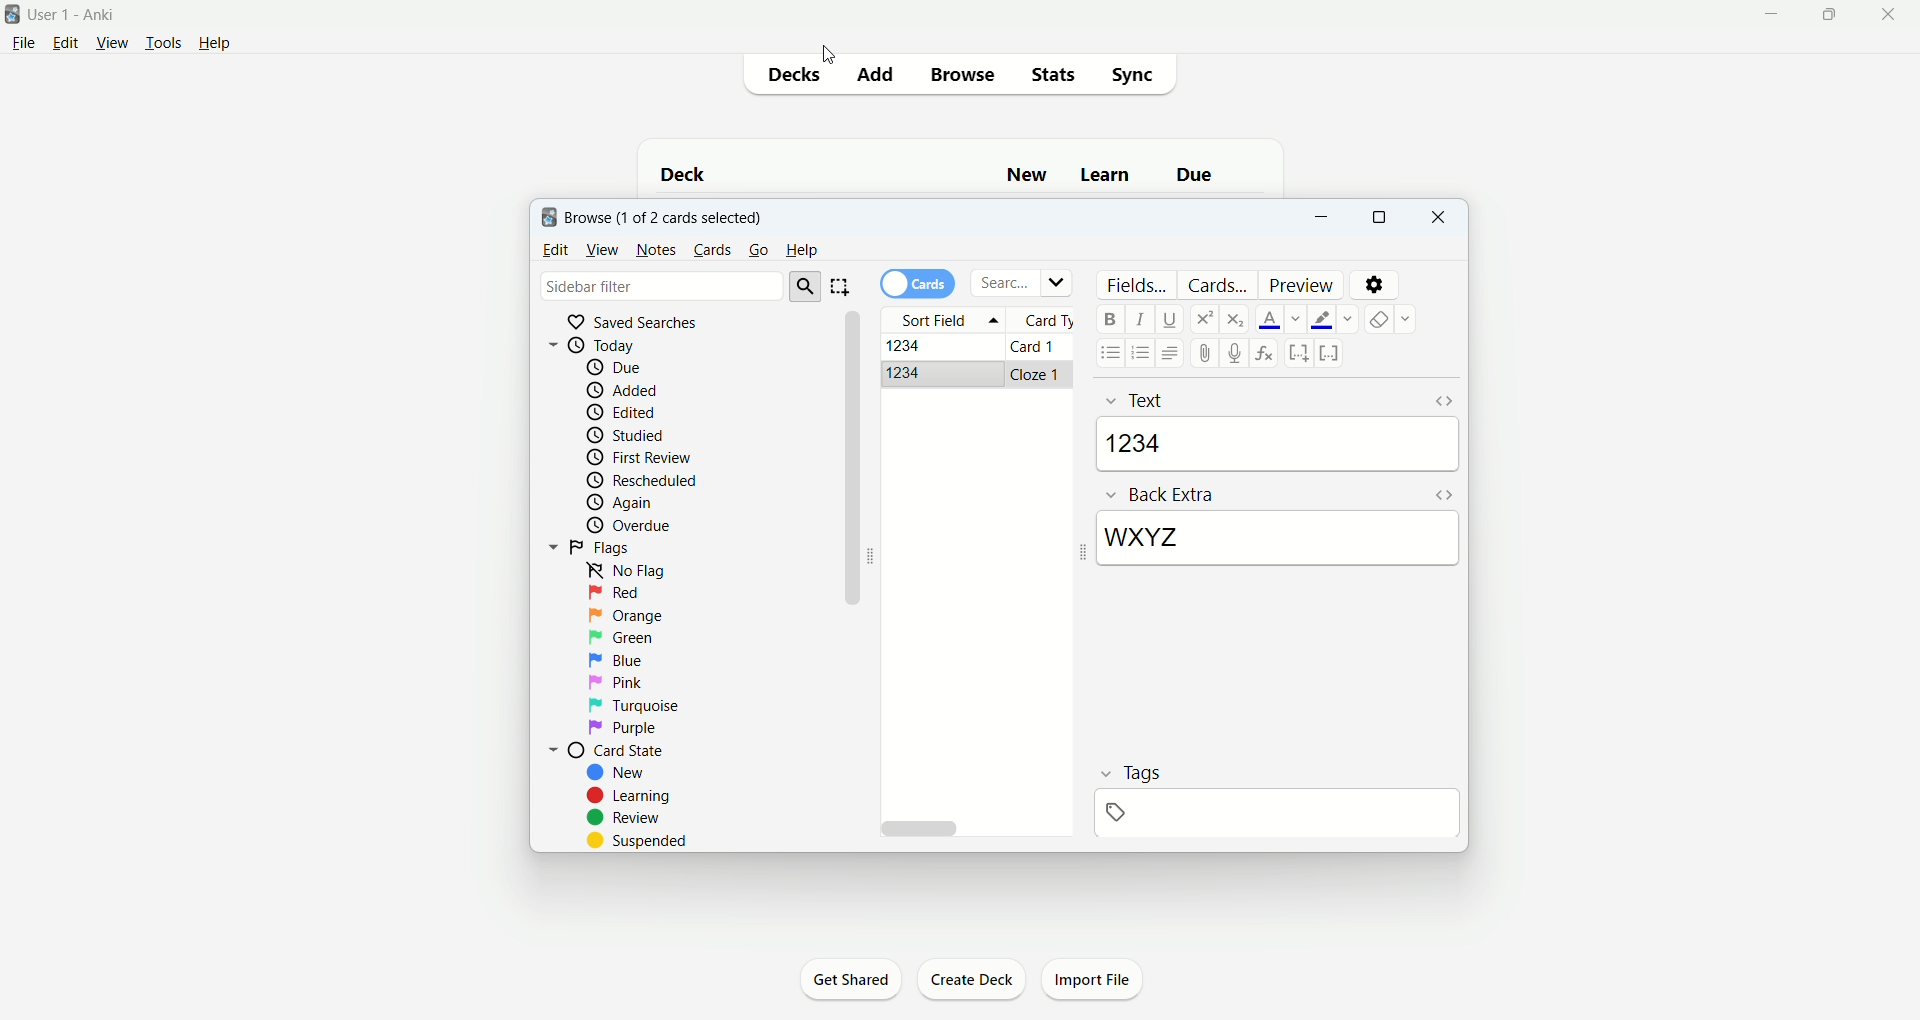  What do you see at coordinates (623, 819) in the screenshot?
I see `review` at bounding box center [623, 819].